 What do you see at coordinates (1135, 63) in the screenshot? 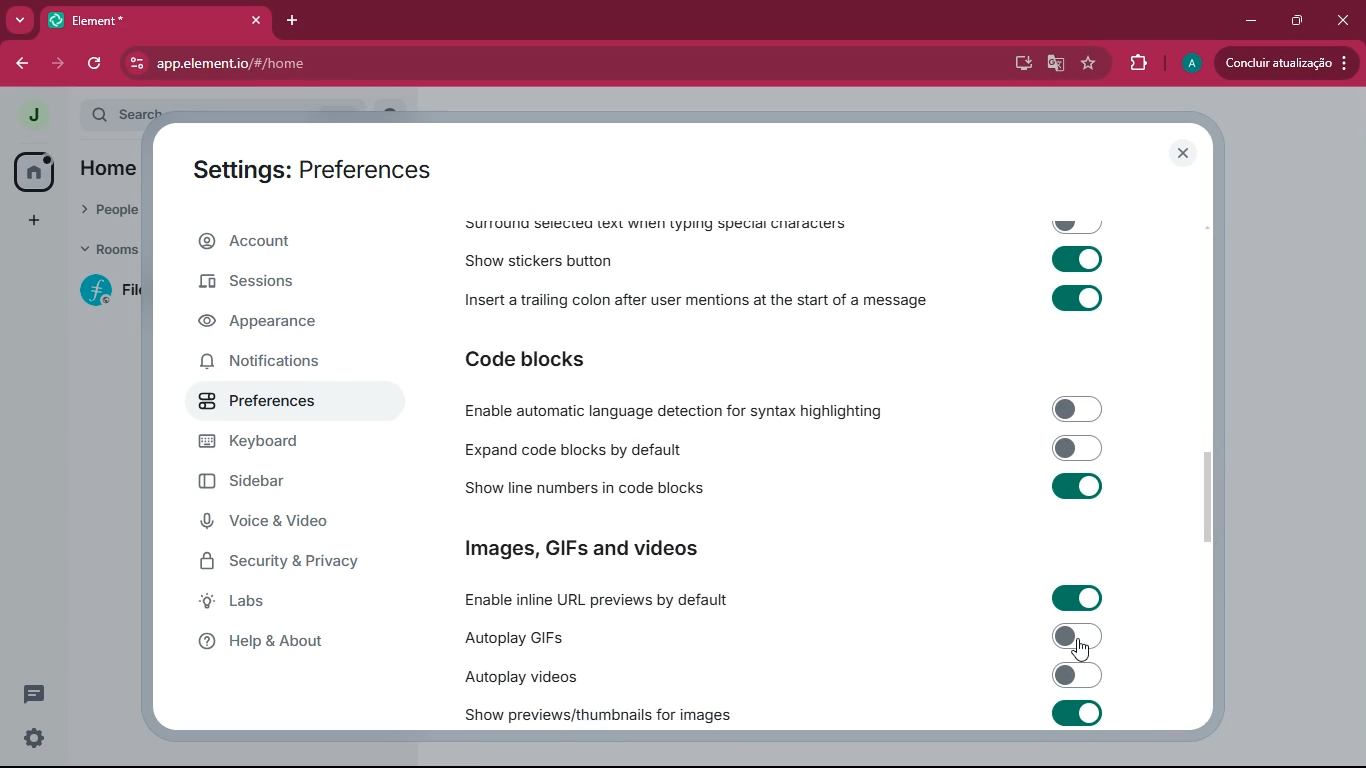
I see `extensions` at bounding box center [1135, 63].